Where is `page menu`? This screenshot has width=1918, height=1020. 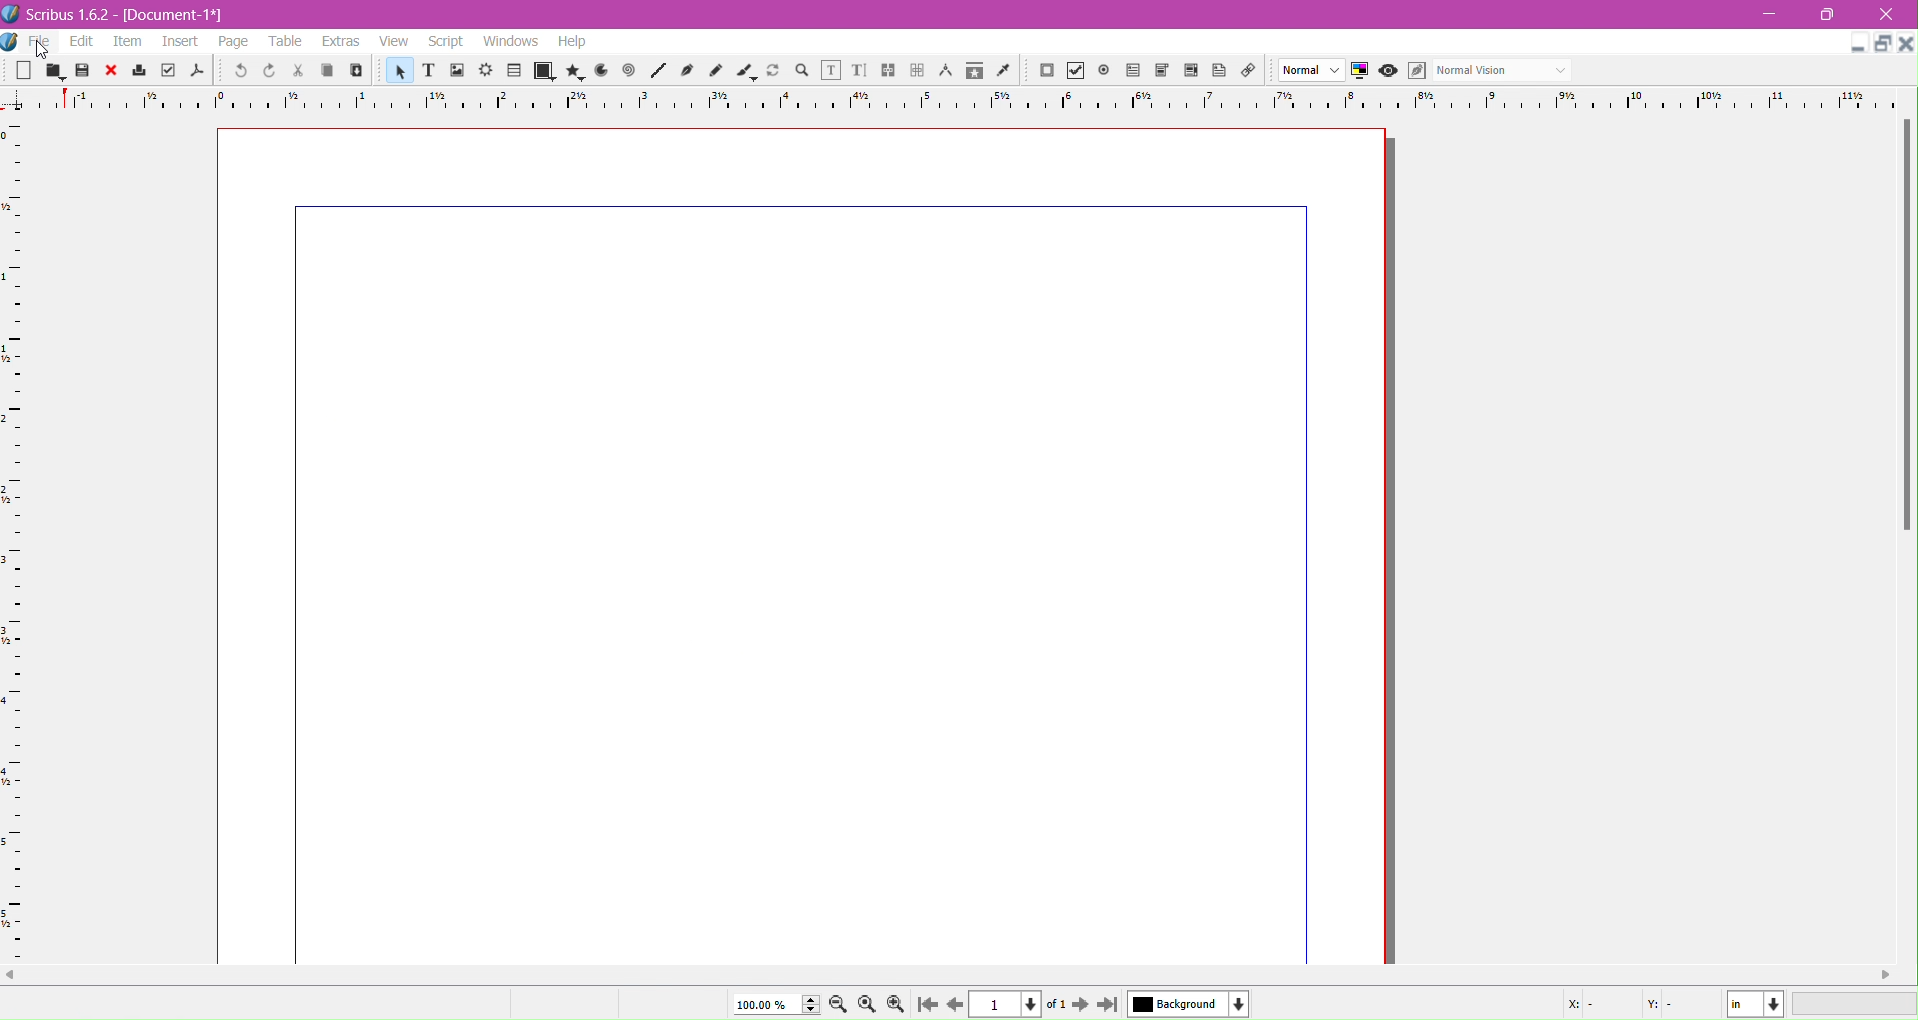
page menu is located at coordinates (234, 43).